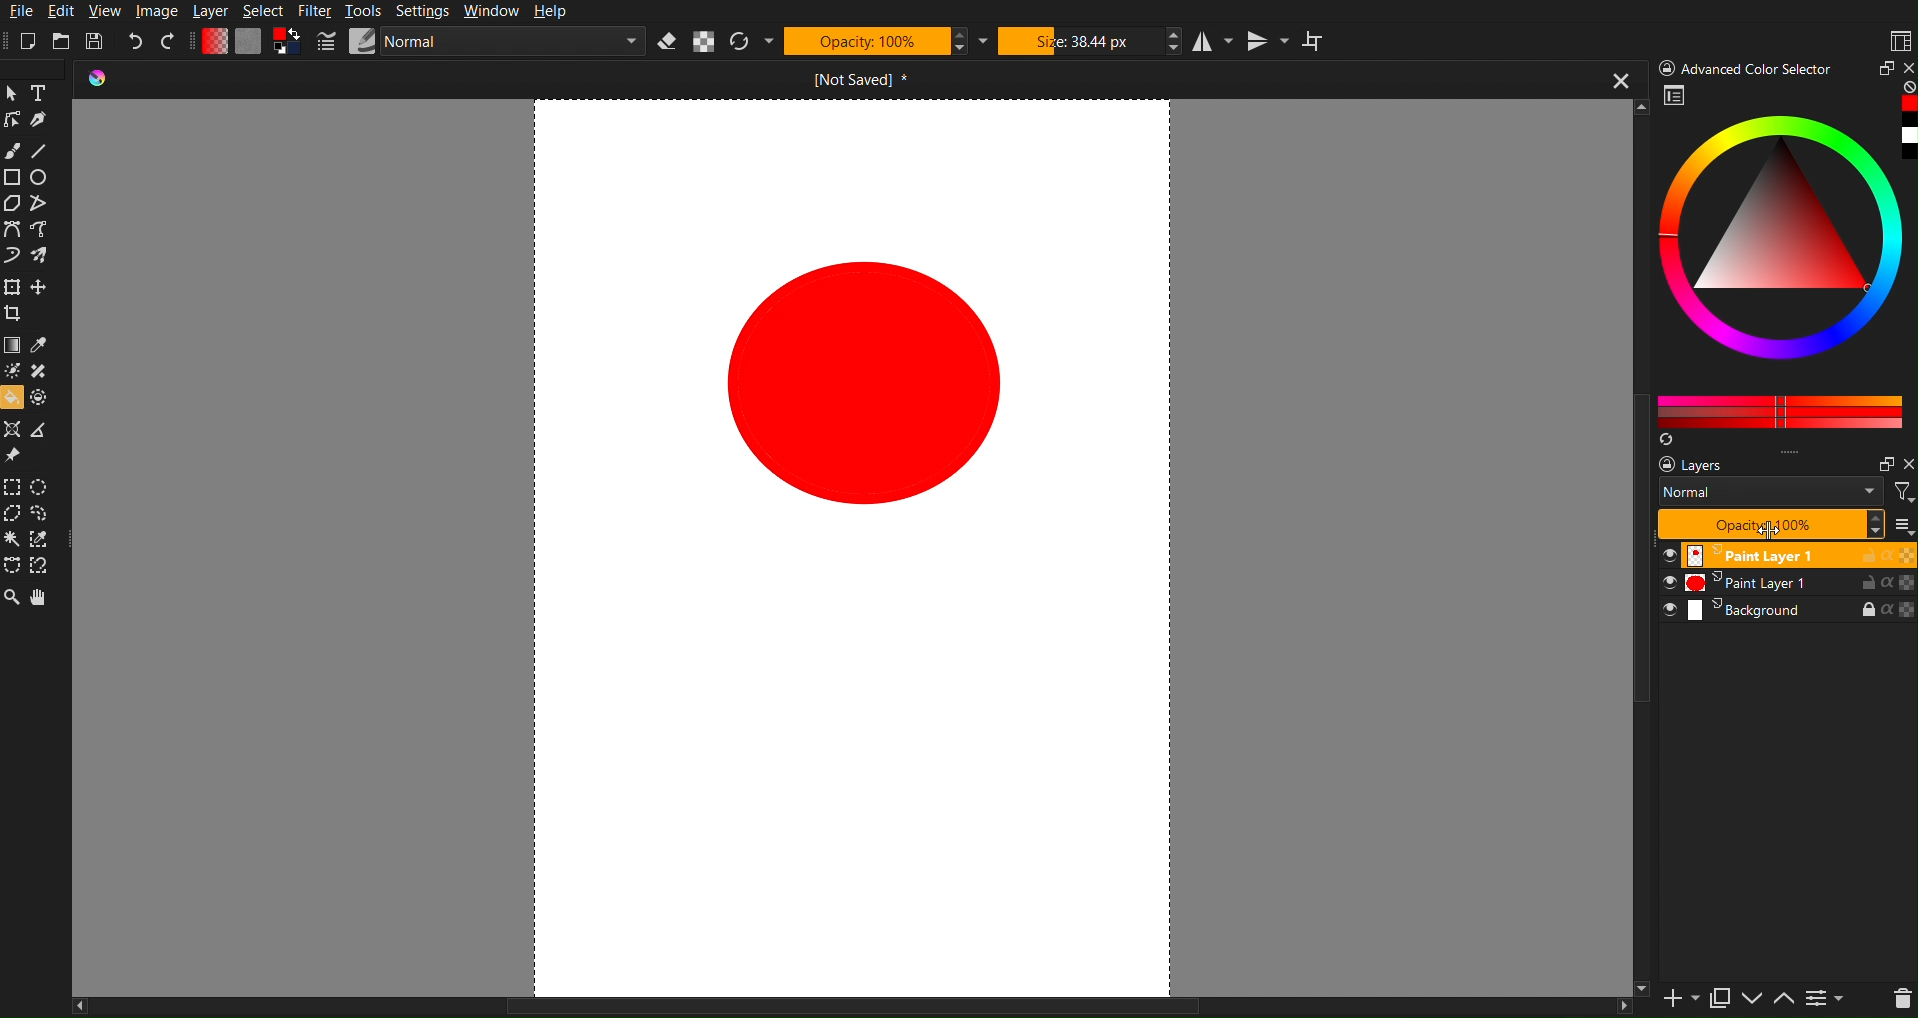  What do you see at coordinates (1270, 41) in the screenshot?
I see `Vertical Mirror` at bounding box center [1270, 41].